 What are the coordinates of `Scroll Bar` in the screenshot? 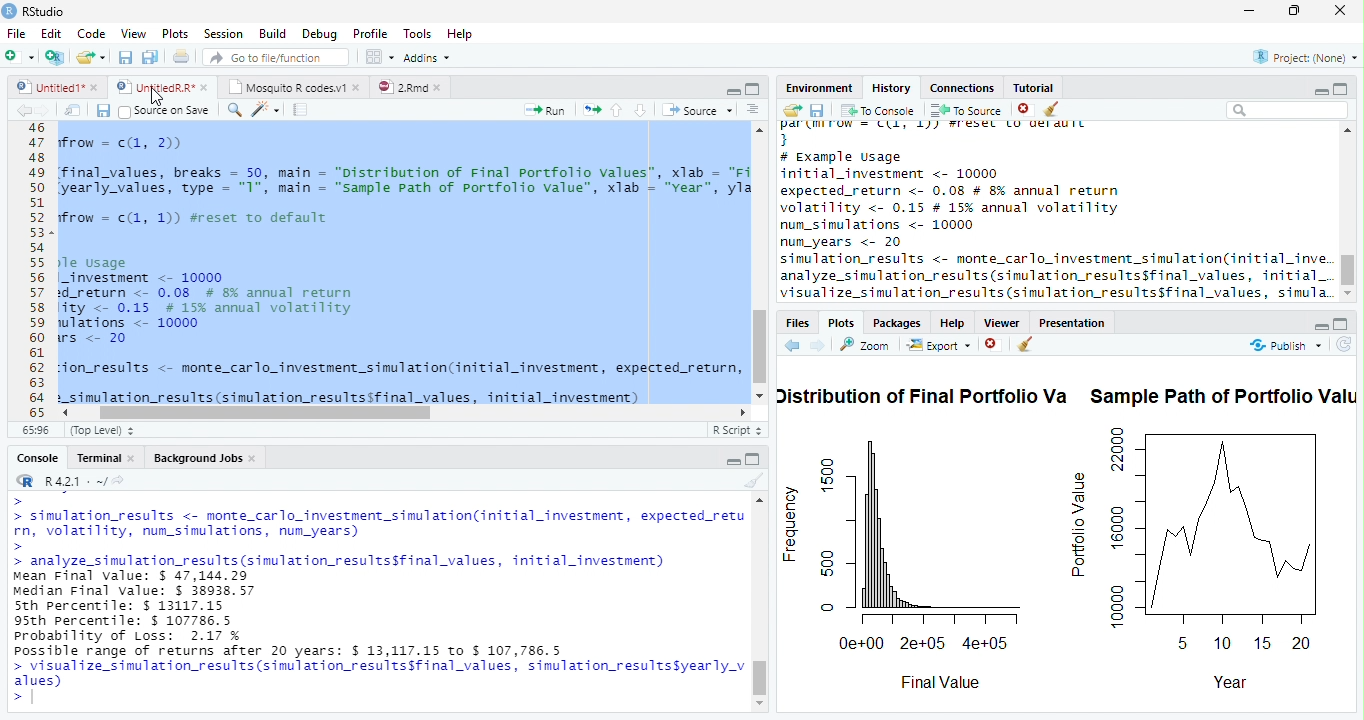 It's located at (760, 349).